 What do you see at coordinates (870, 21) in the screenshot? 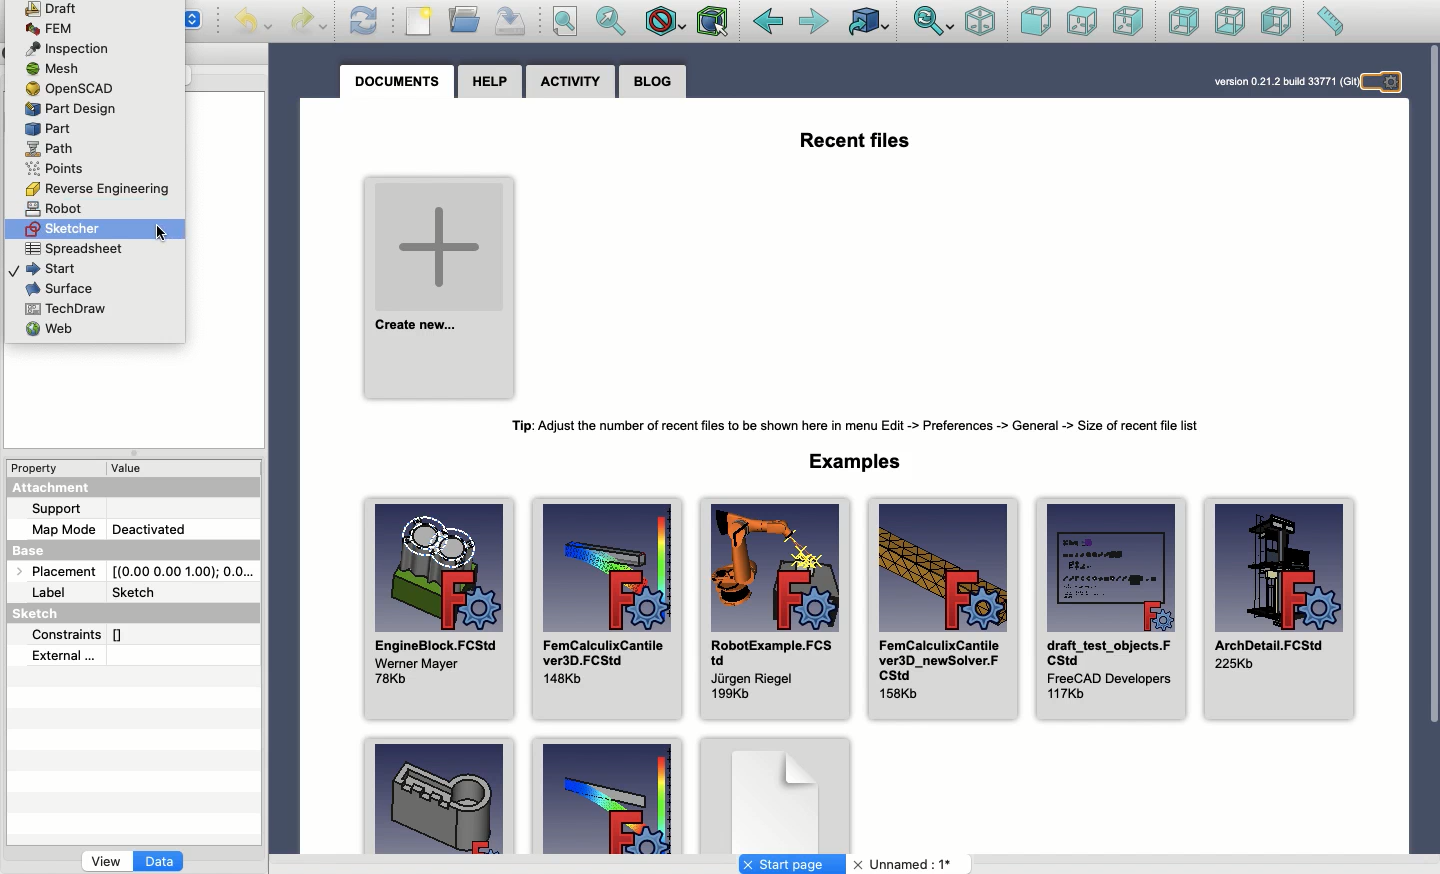
I see `Go to linked object` at bounding box center [870, 21].